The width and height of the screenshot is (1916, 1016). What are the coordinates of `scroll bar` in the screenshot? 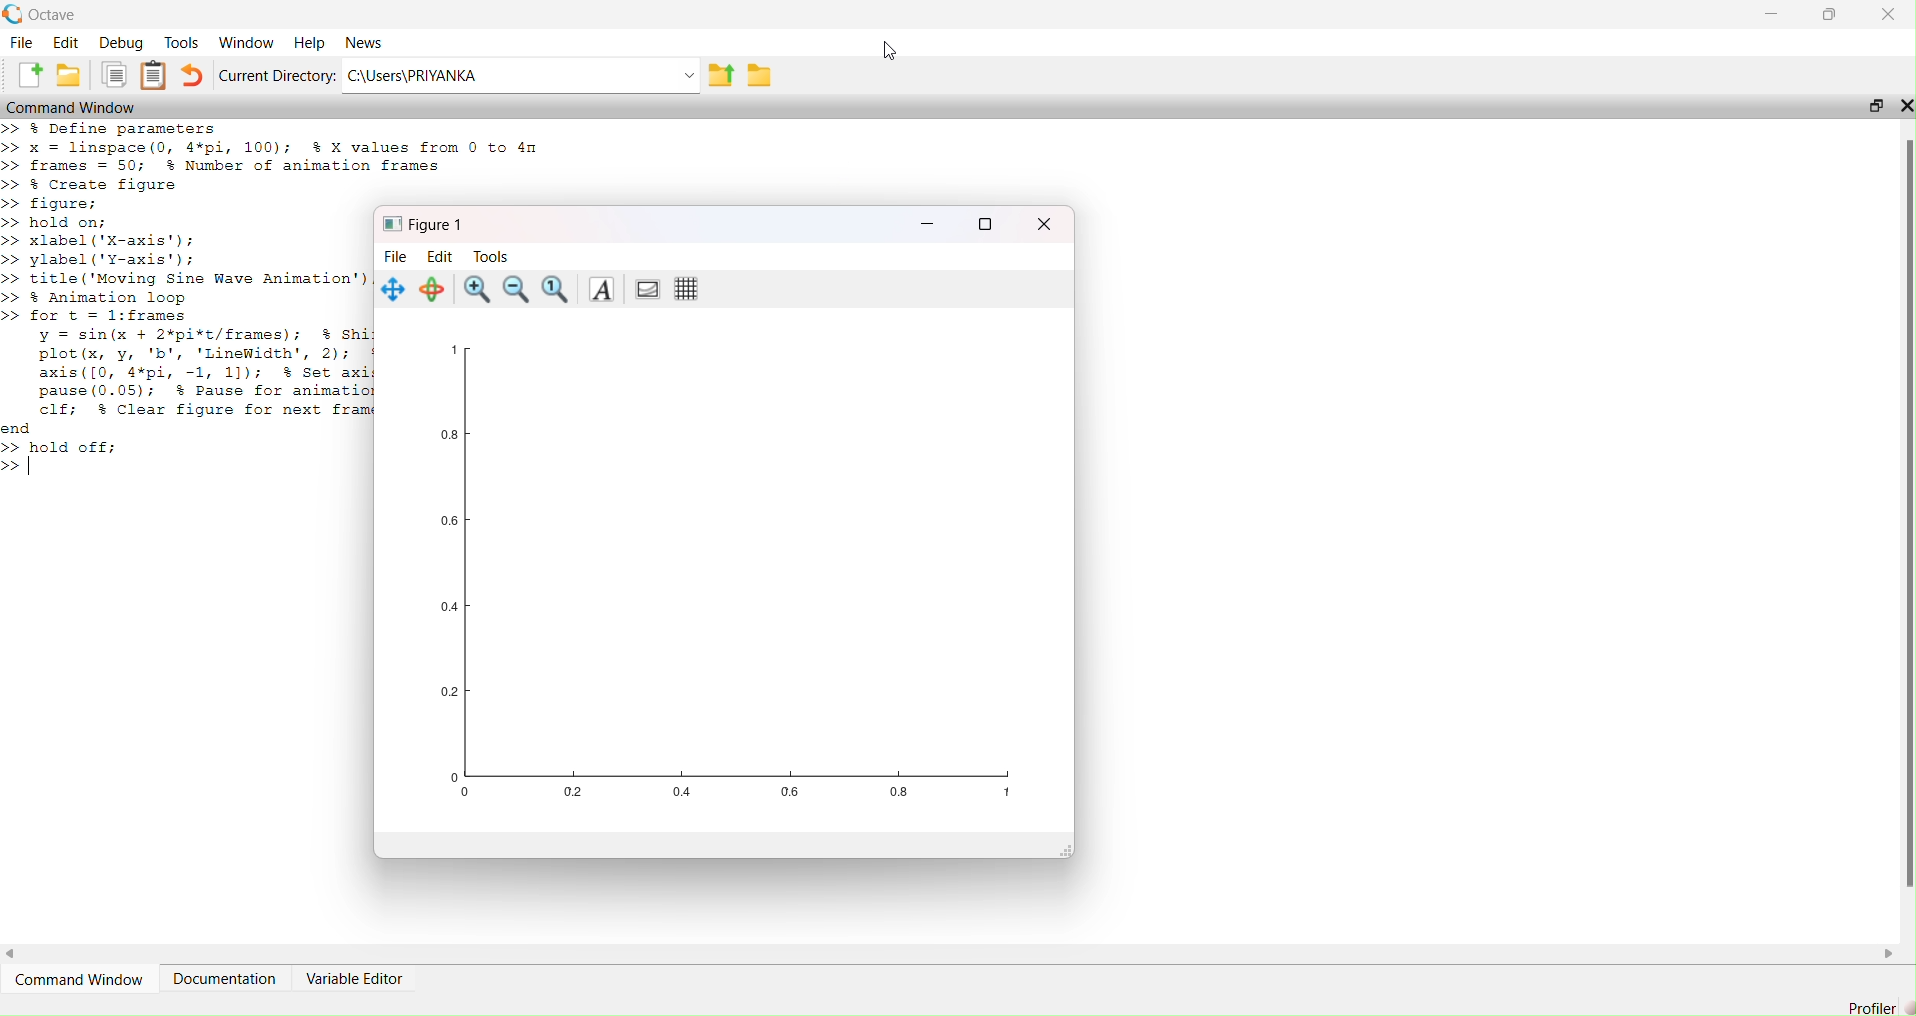 It's located at (1899, 534).